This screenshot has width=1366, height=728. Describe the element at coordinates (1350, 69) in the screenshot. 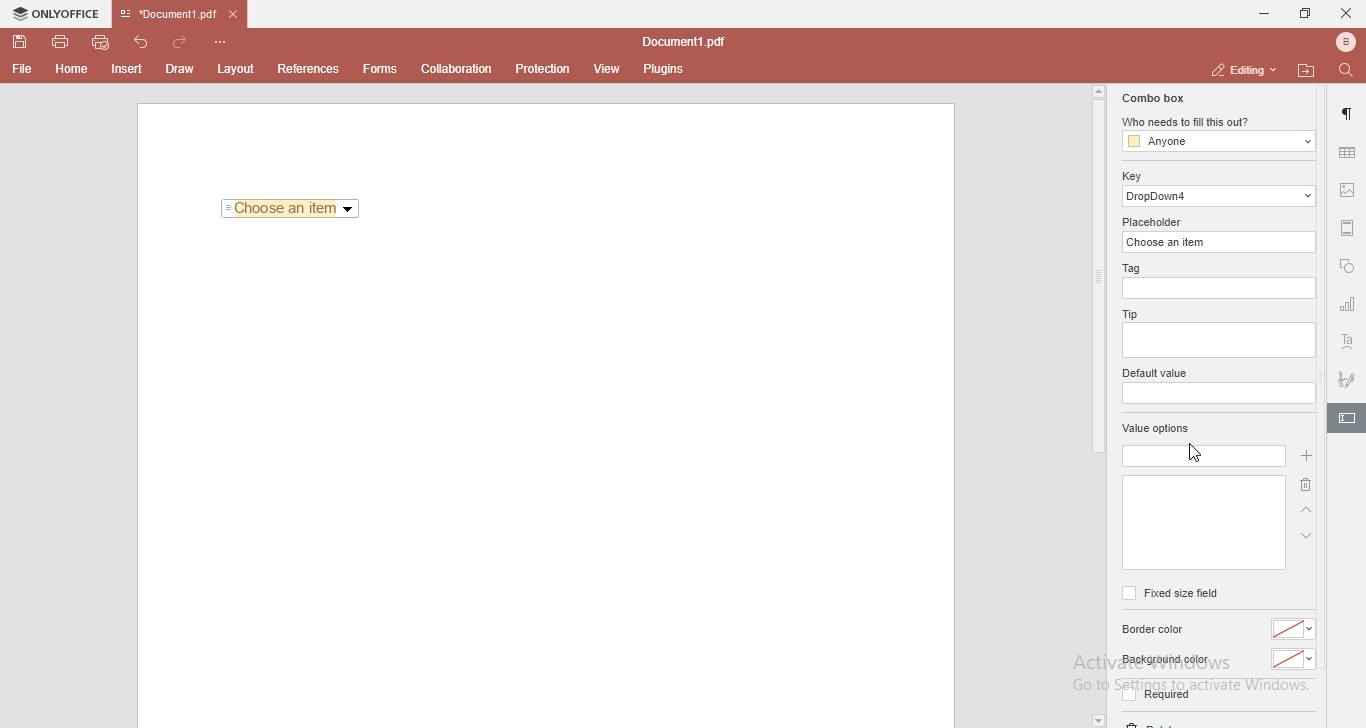

I see `find` at that location.